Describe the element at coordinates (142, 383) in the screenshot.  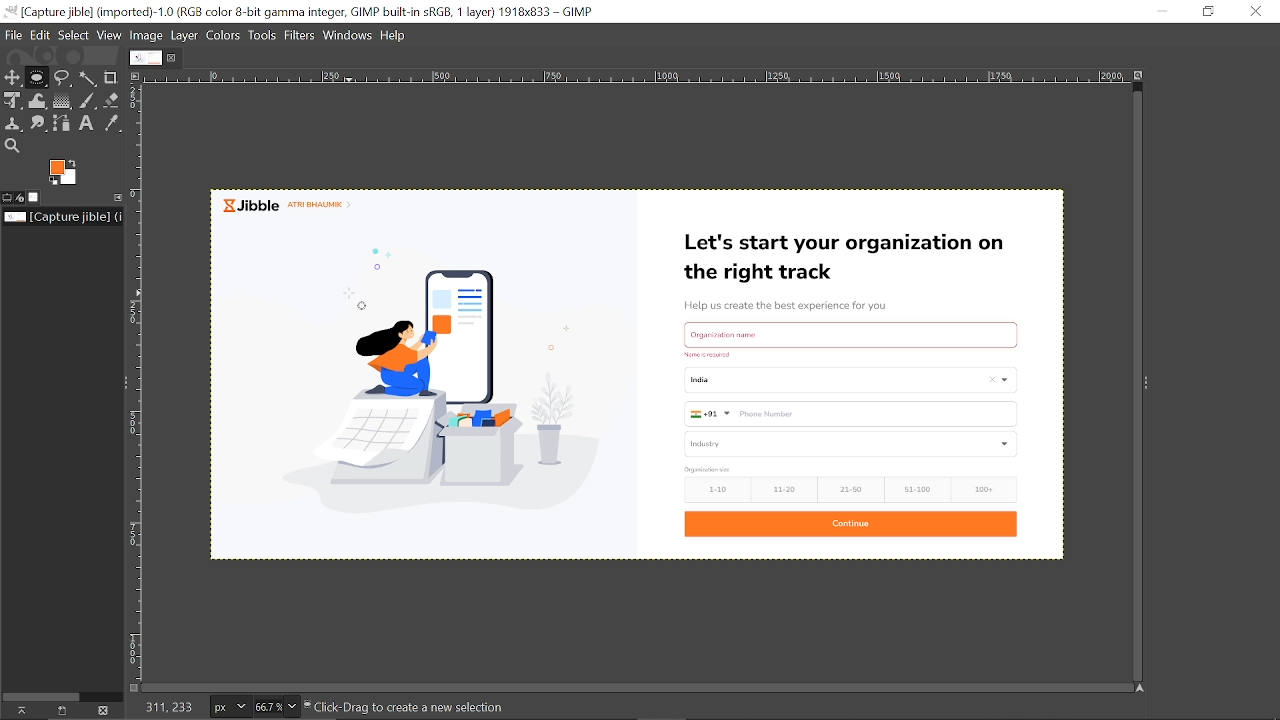
I see `vertical ruler` at that location.